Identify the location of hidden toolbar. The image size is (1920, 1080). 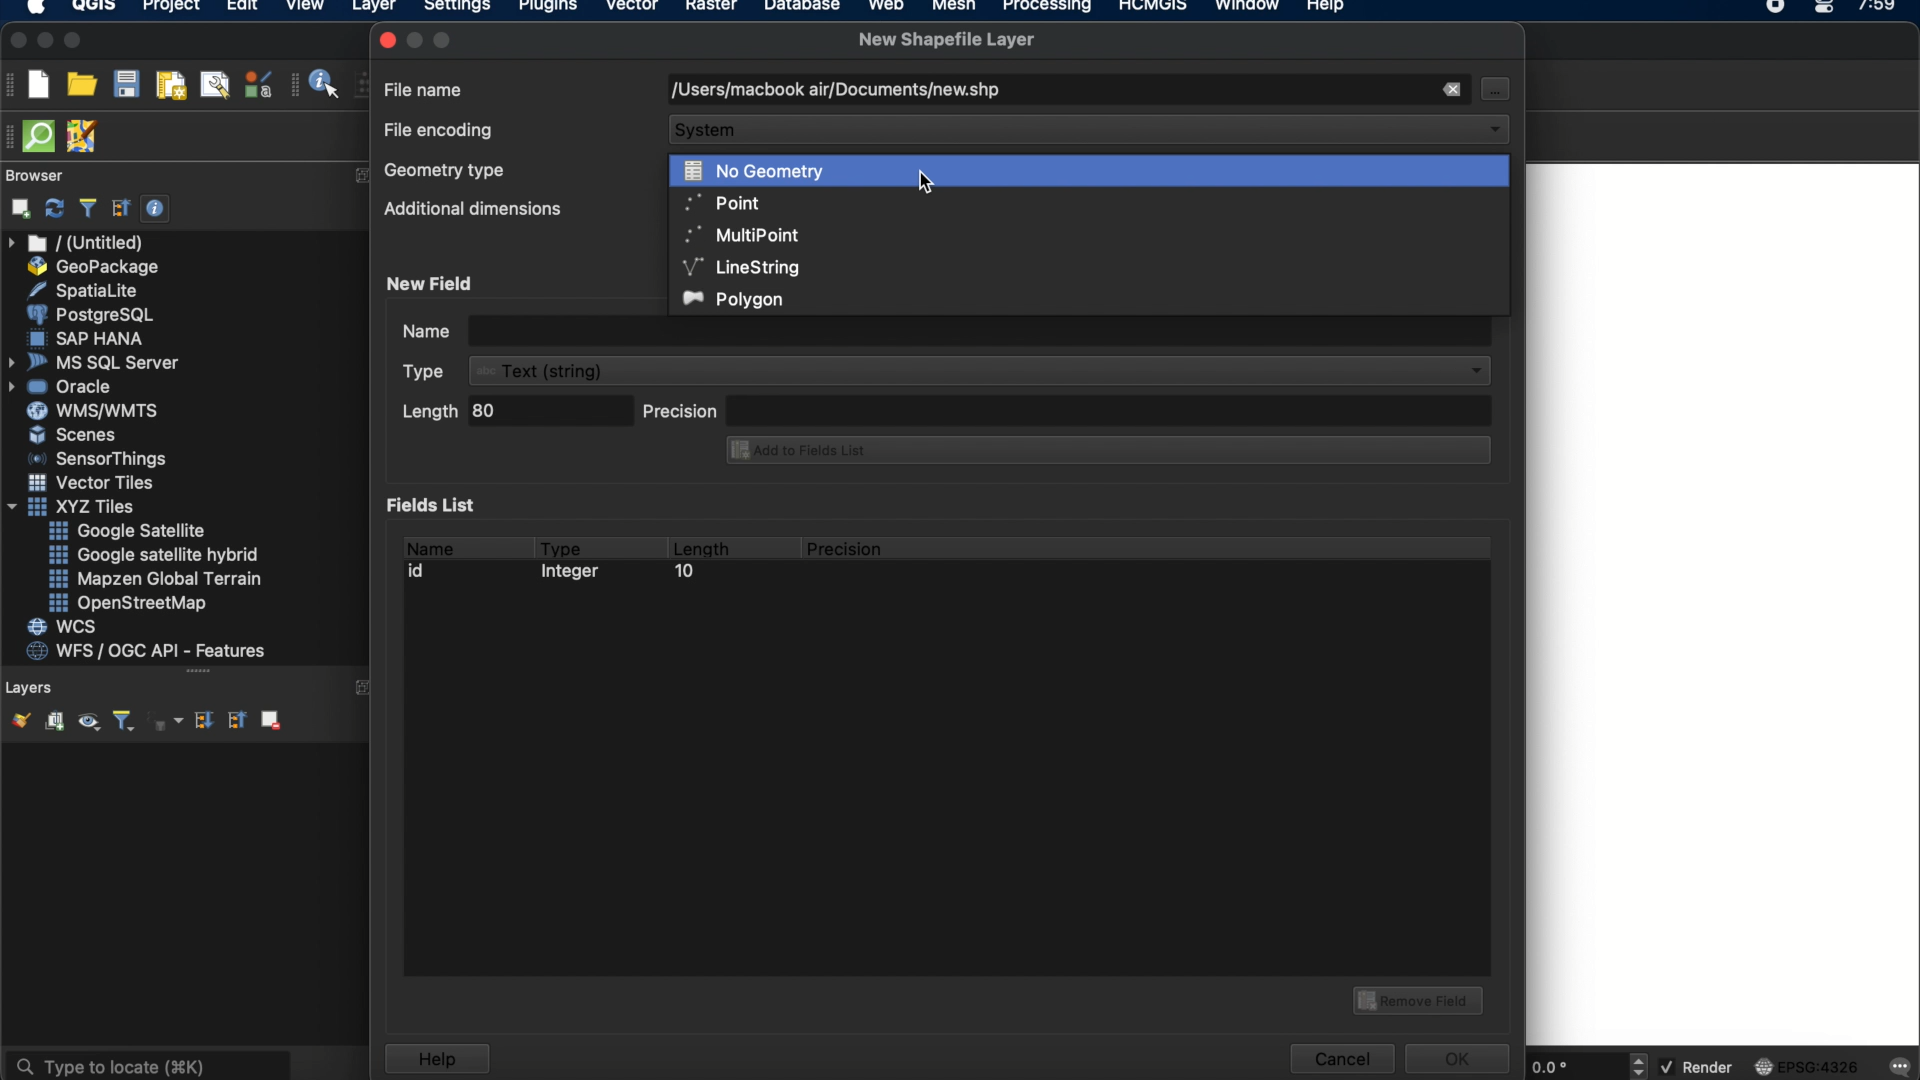
(12, 135).